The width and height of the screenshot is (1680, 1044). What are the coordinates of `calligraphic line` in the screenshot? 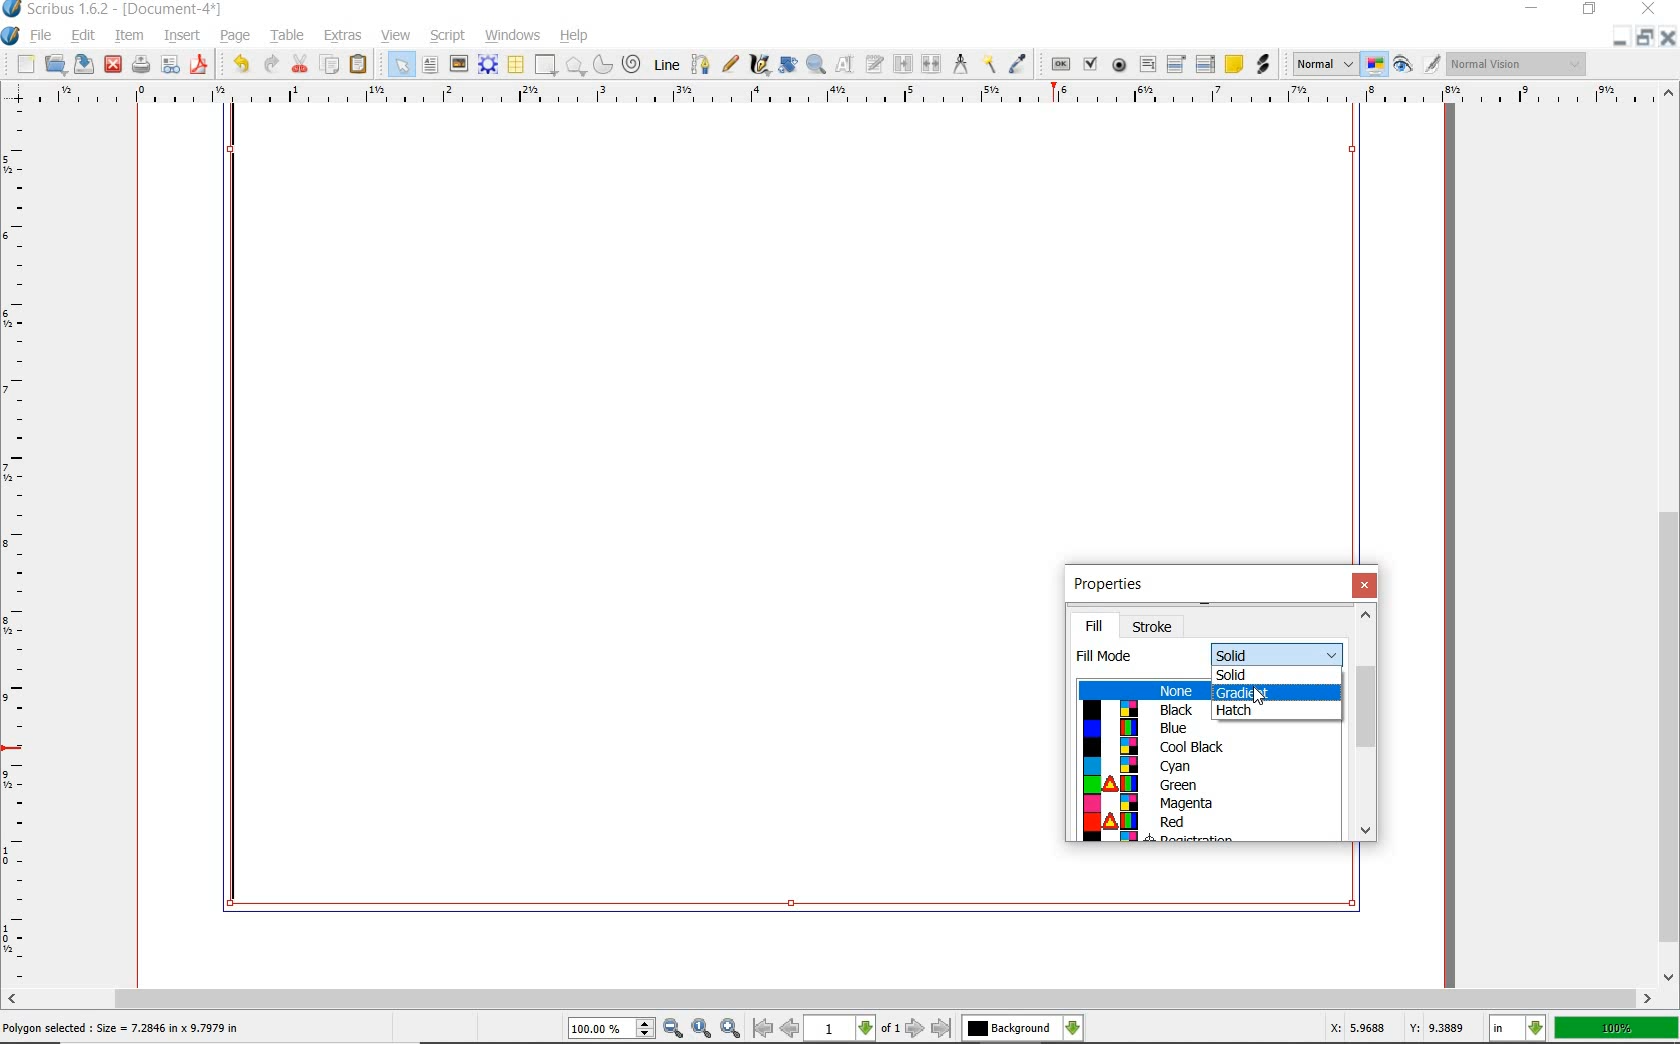 It's located at (759, 64).